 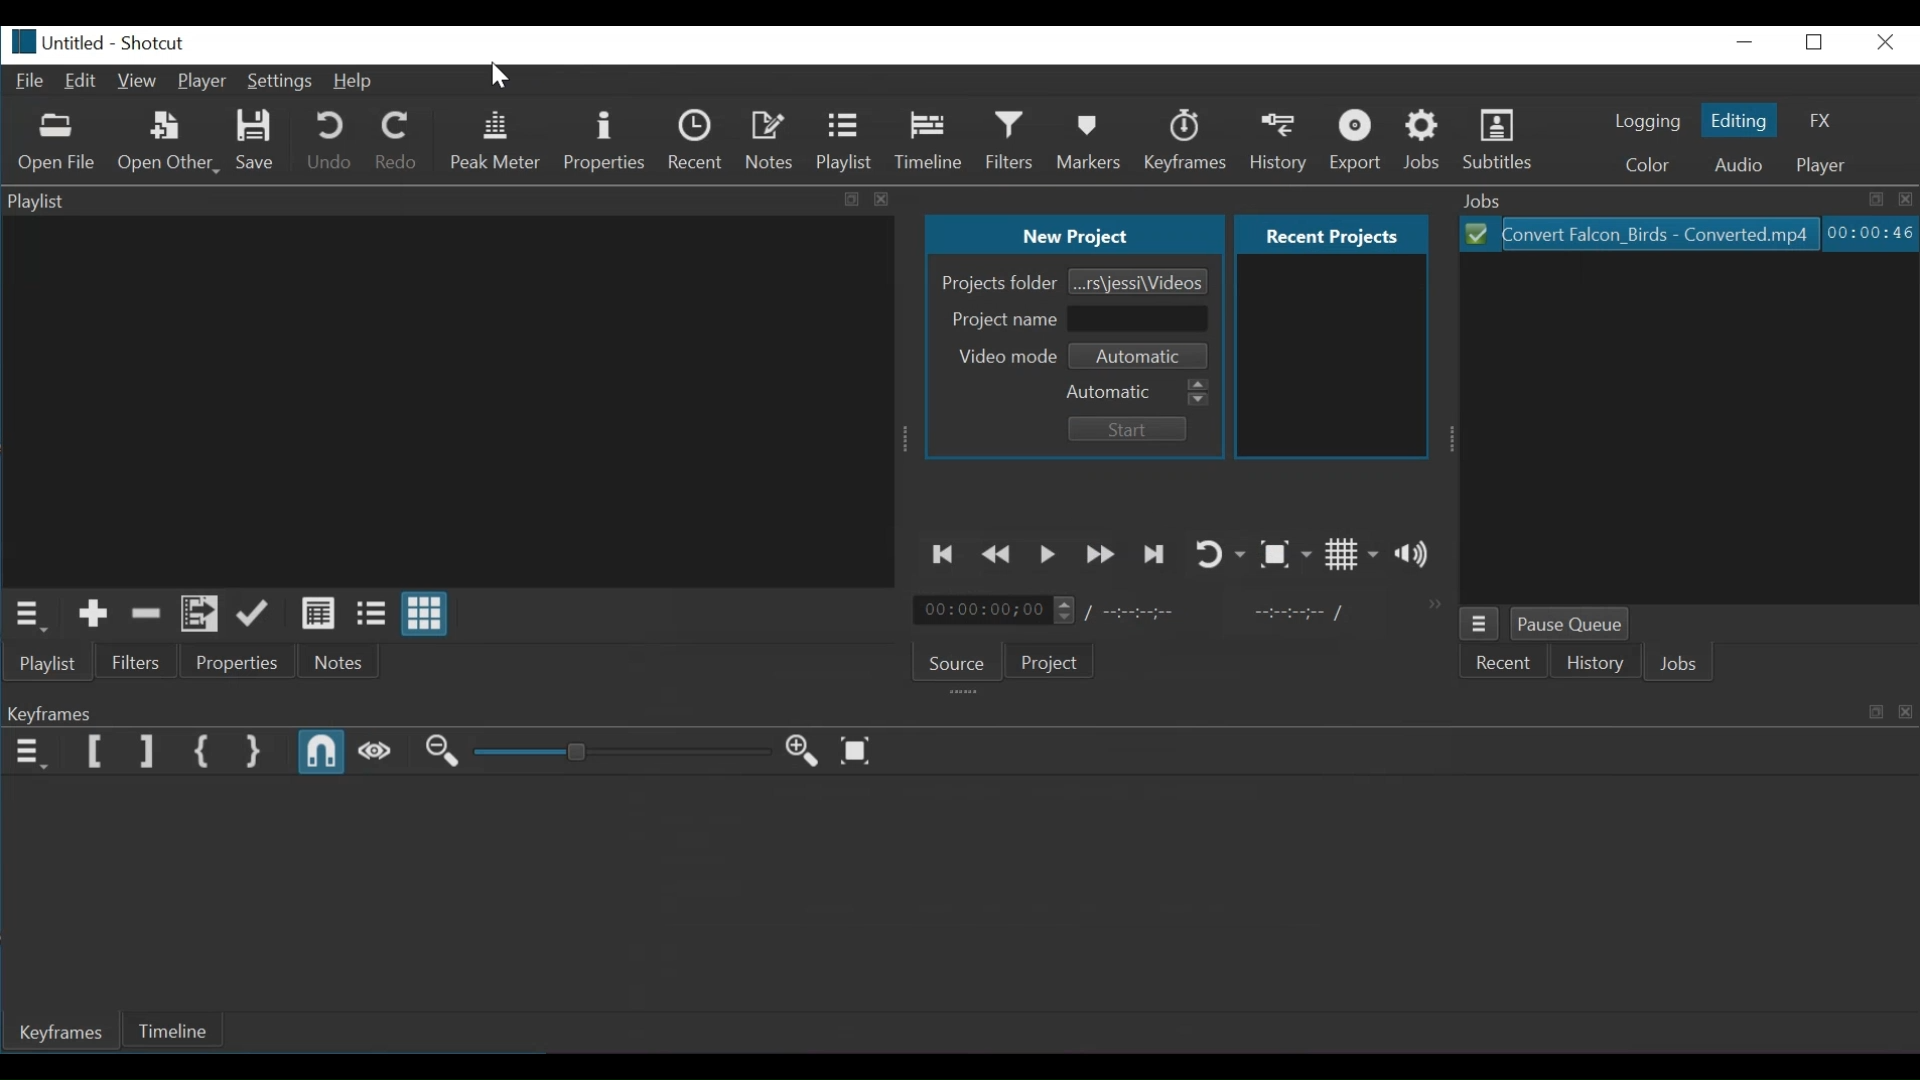 I want to click on 00:00:46(Elapsed Hours: Minutes: Seconds), so click(x=1868, y=233).